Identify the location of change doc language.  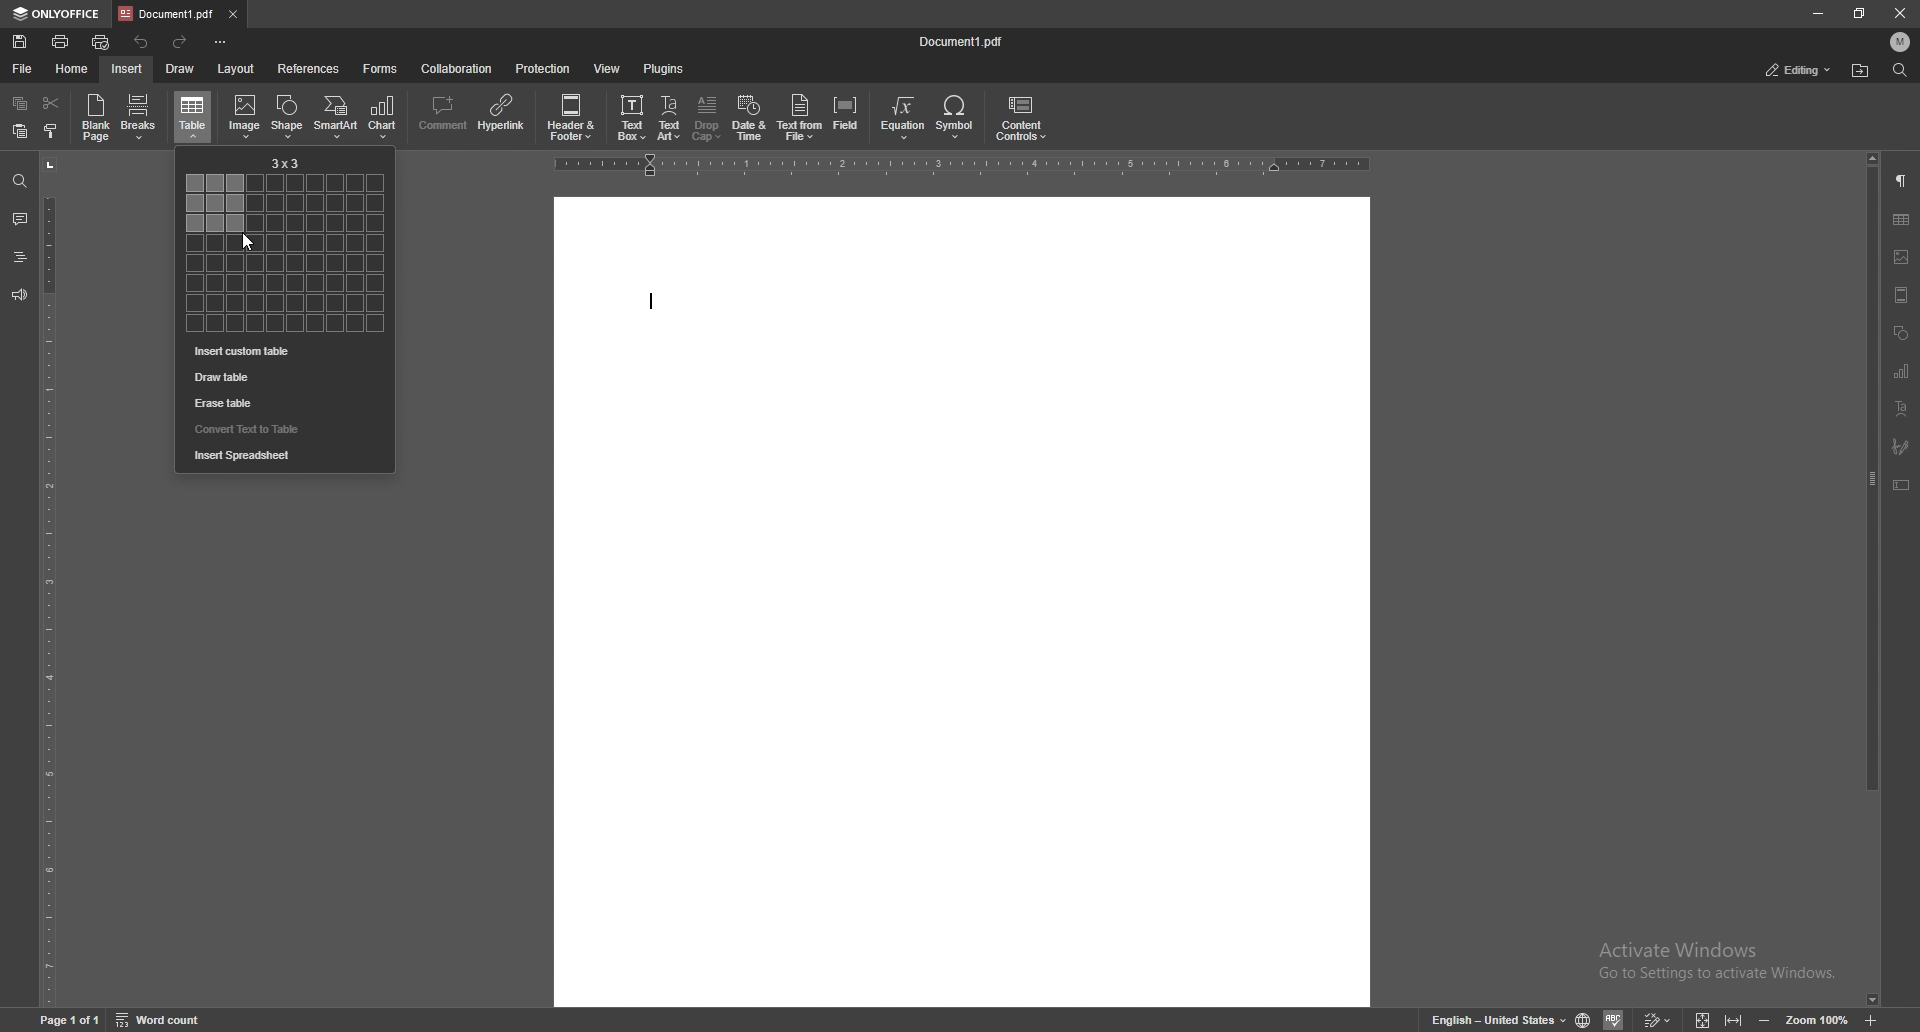
(1584, 1018).